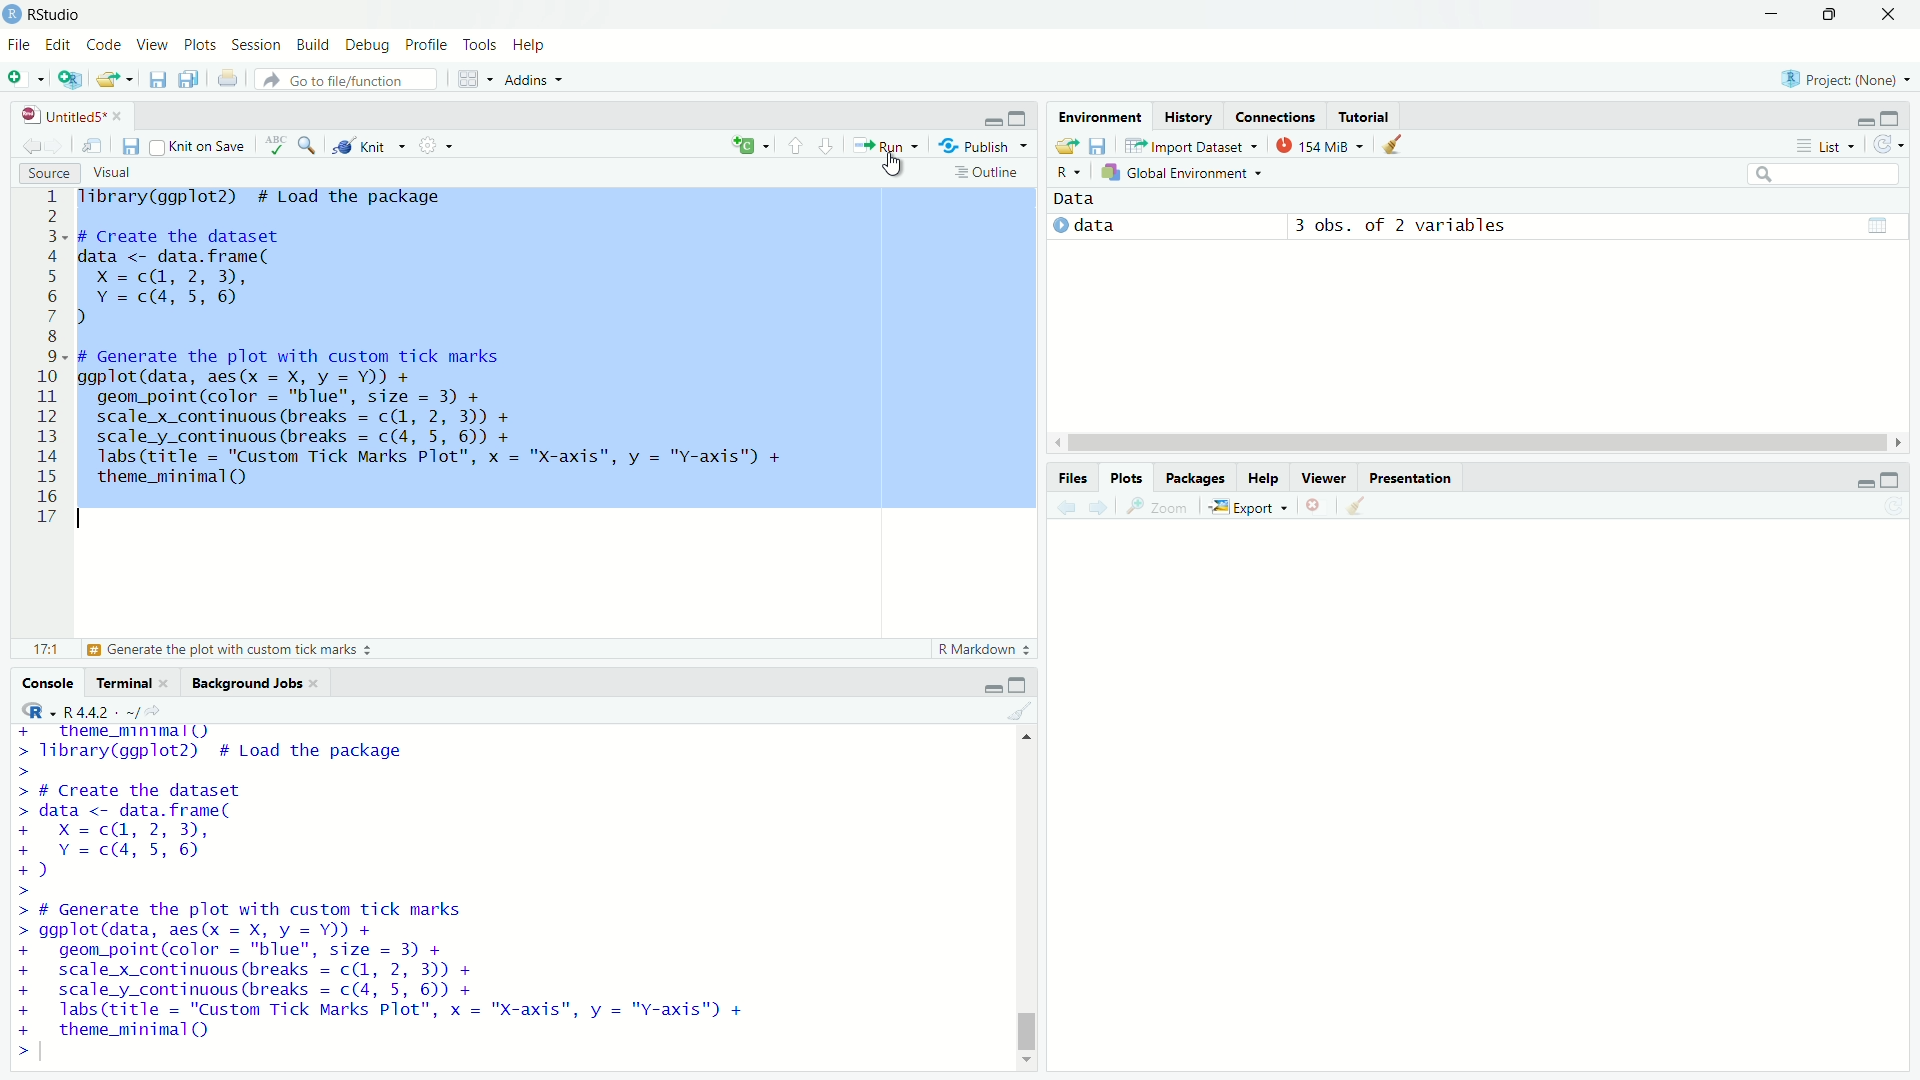 This screenshot has height=1080, width=1920. Describe the element at coordinates (1902, 116) in the screenshot. I see `maximize` at that location.